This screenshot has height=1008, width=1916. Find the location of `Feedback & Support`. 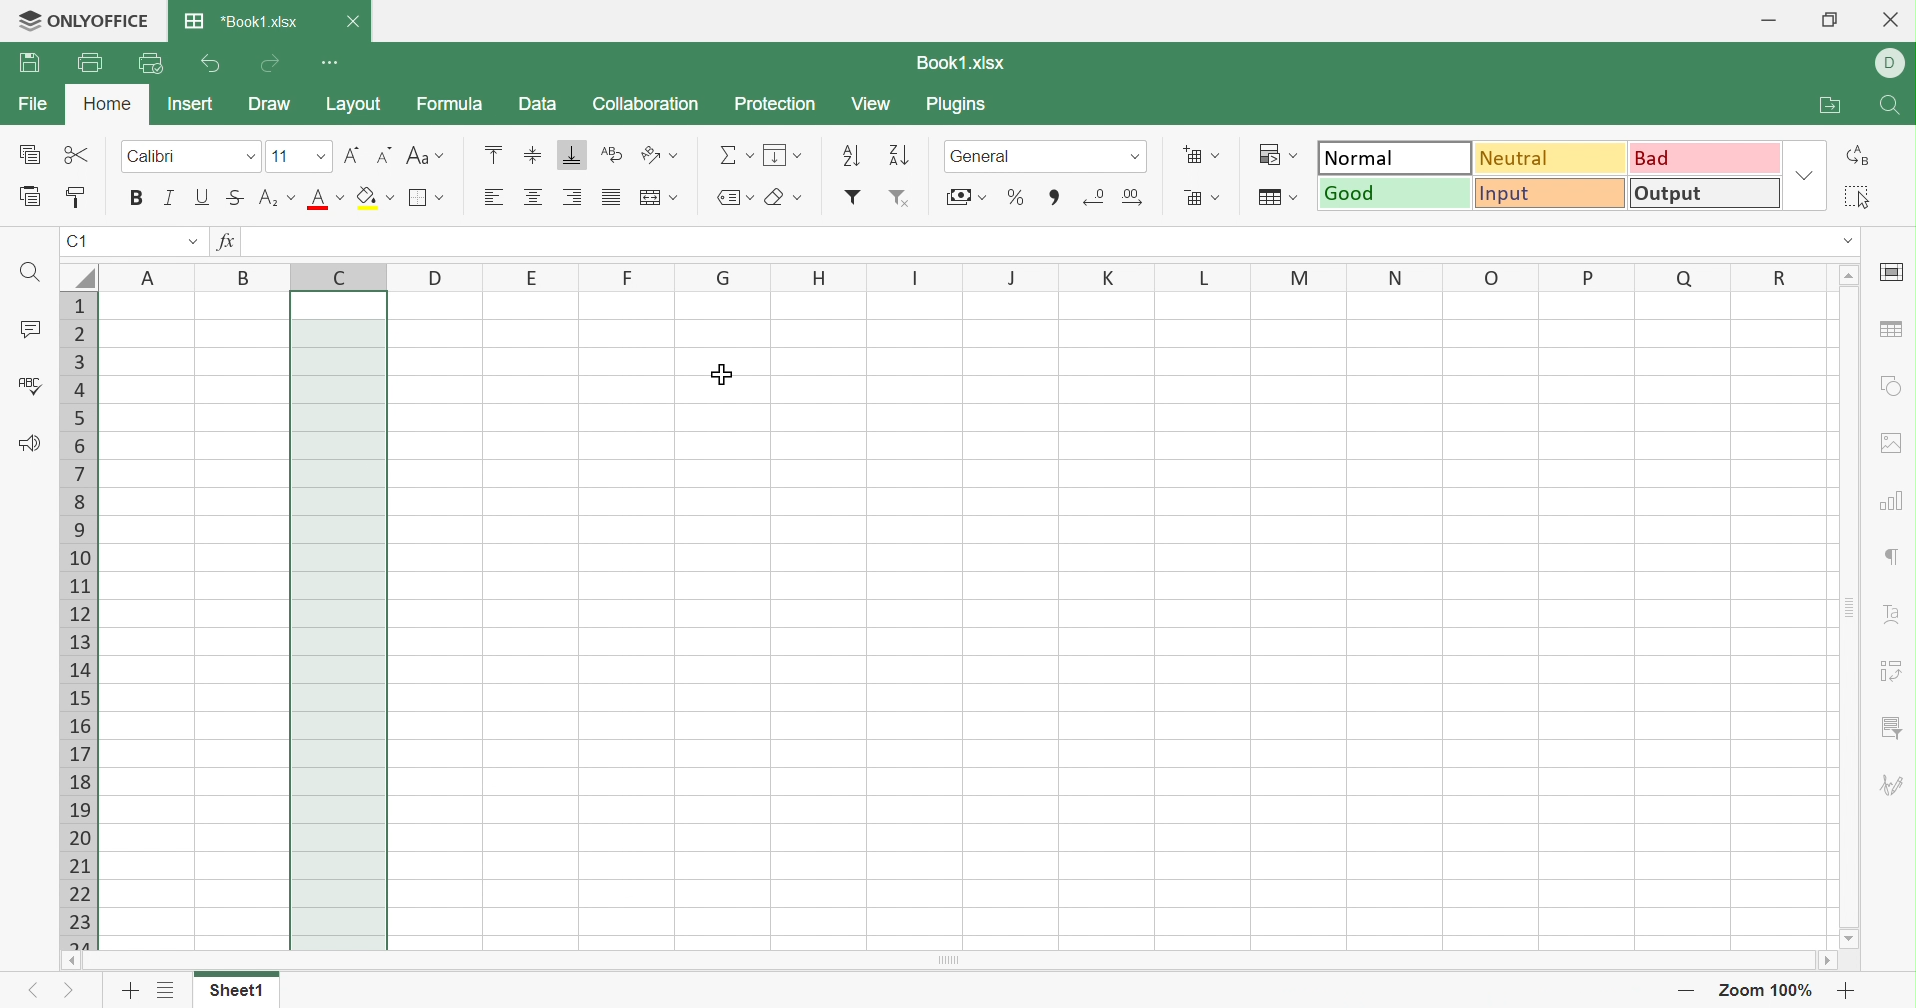

Feedback & Support is located at coordinates (32, 442).